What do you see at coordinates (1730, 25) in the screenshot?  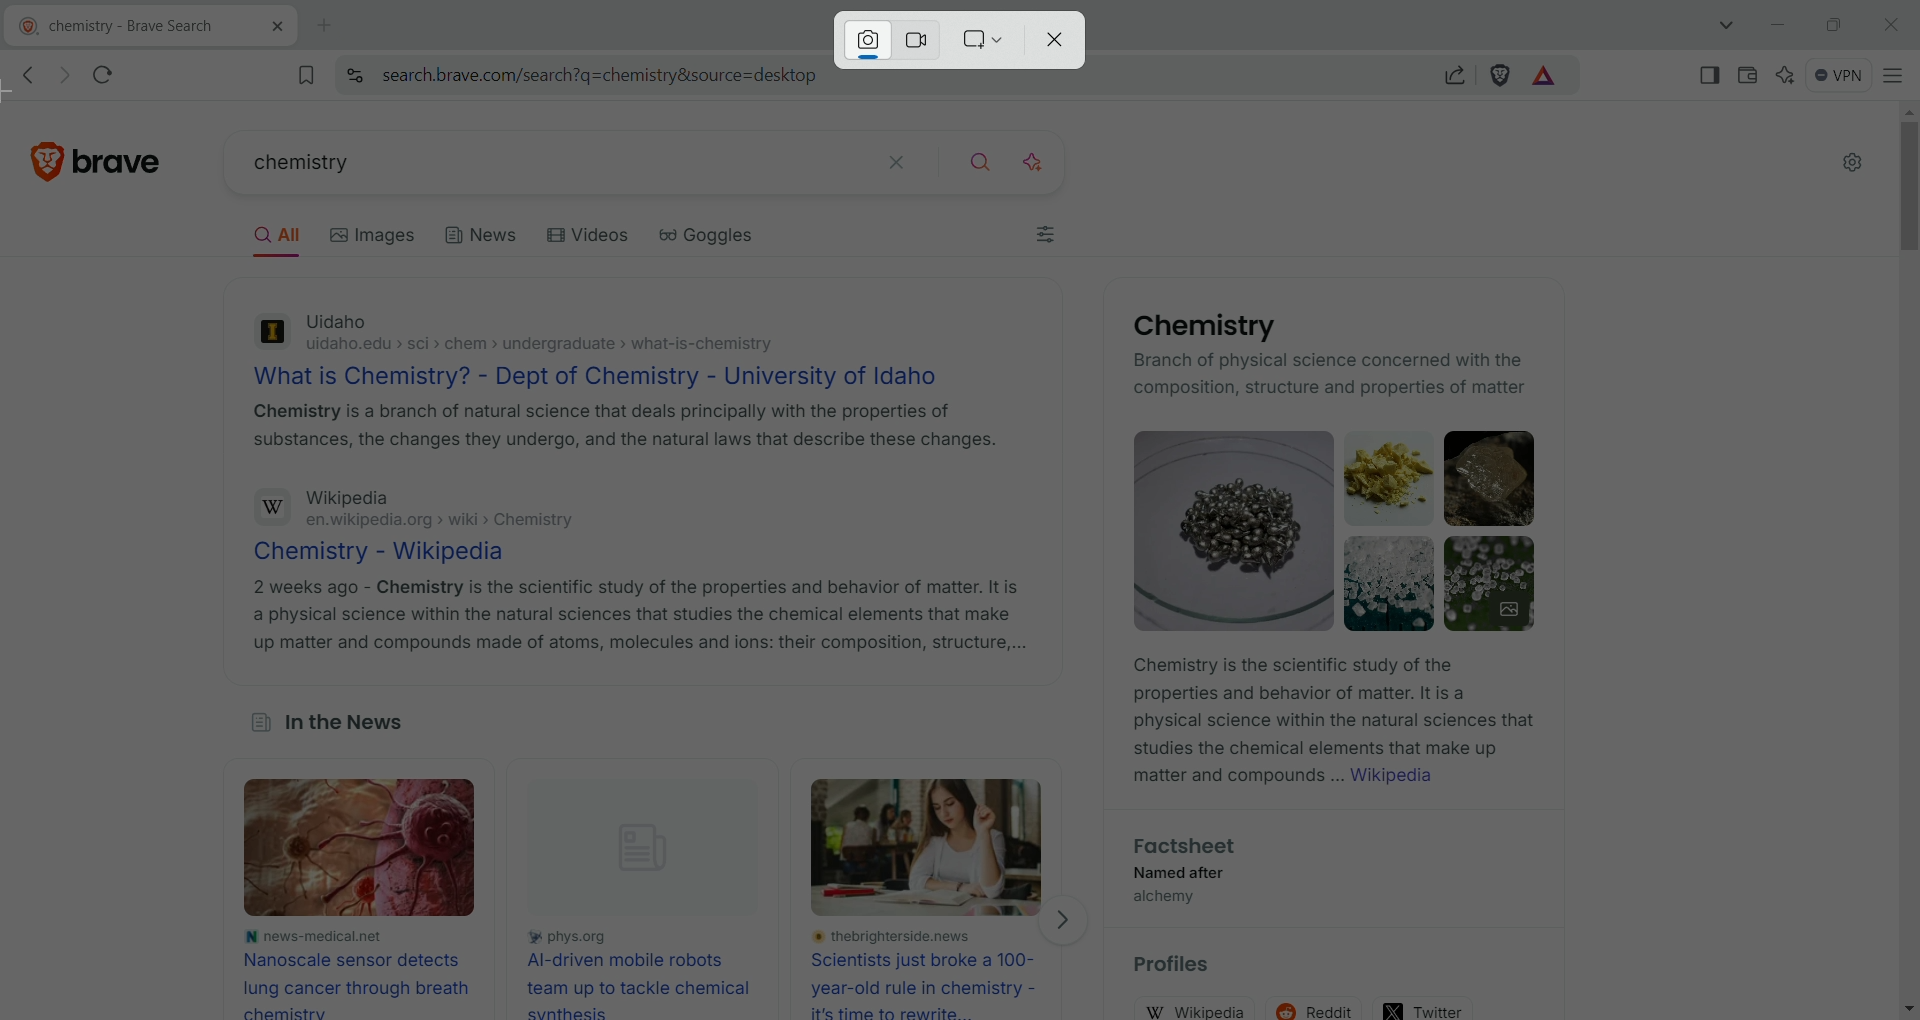 I see `search tabs` at bounding box center [1730, 25].